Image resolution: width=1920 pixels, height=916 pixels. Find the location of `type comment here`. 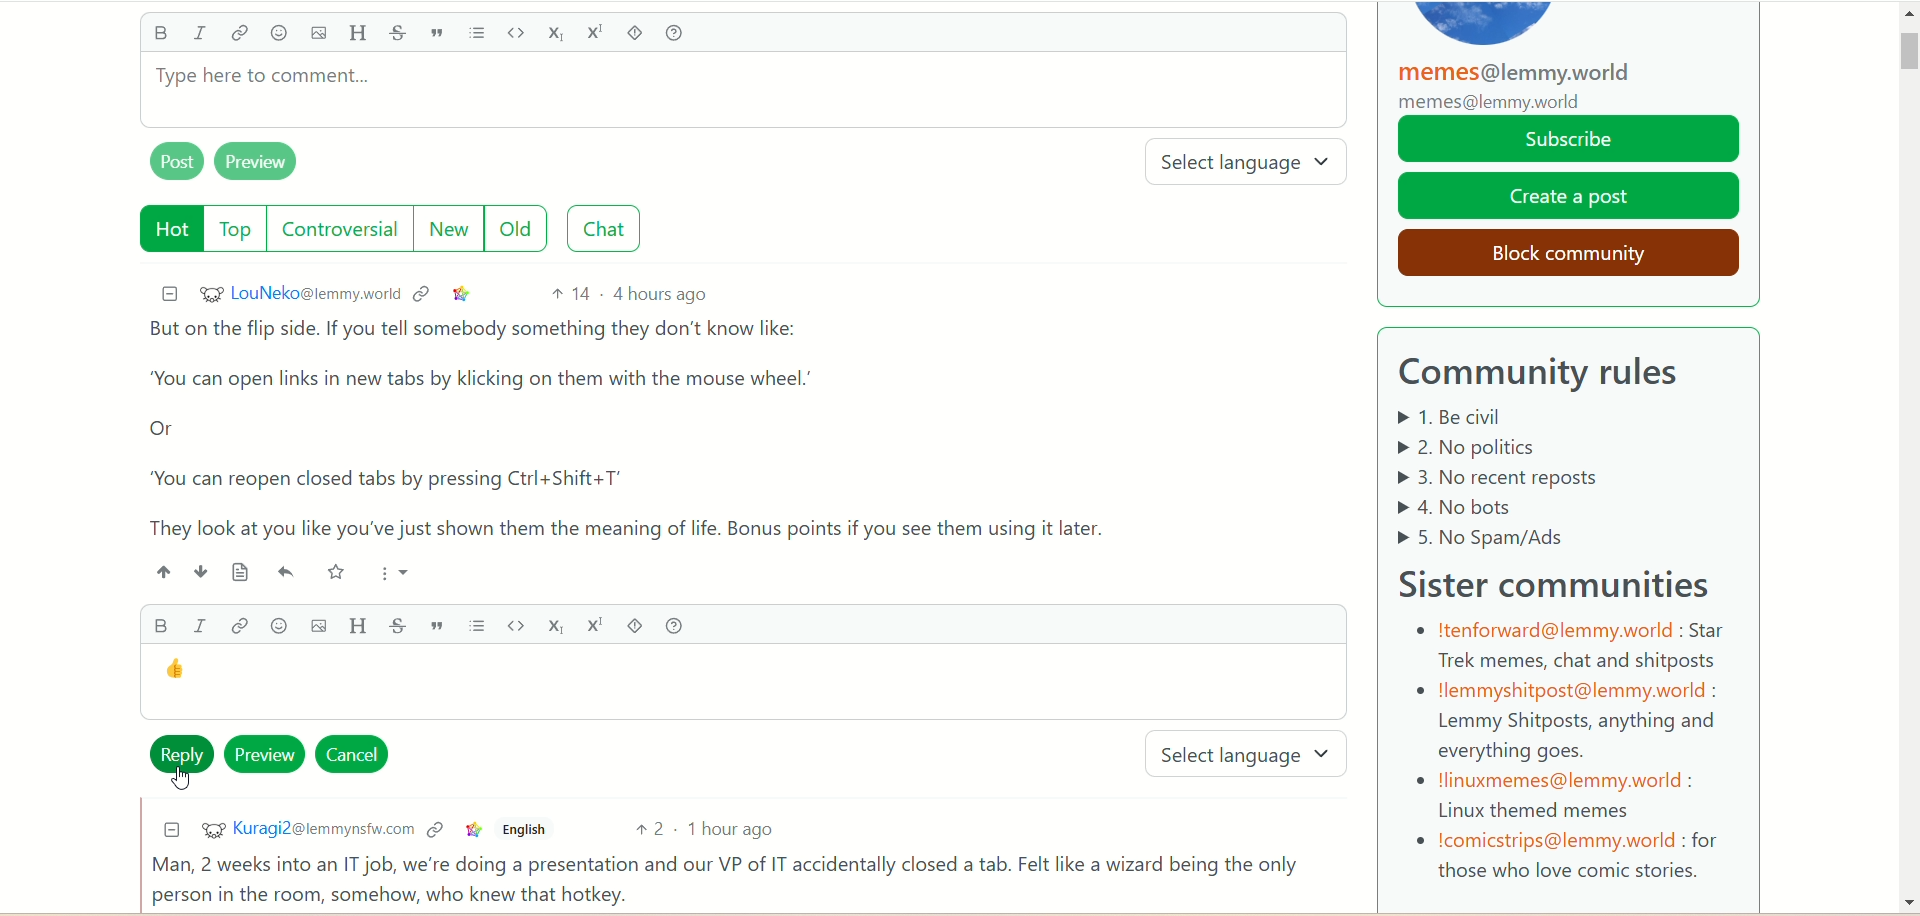

type comment here is located at coordinates (741, 98).